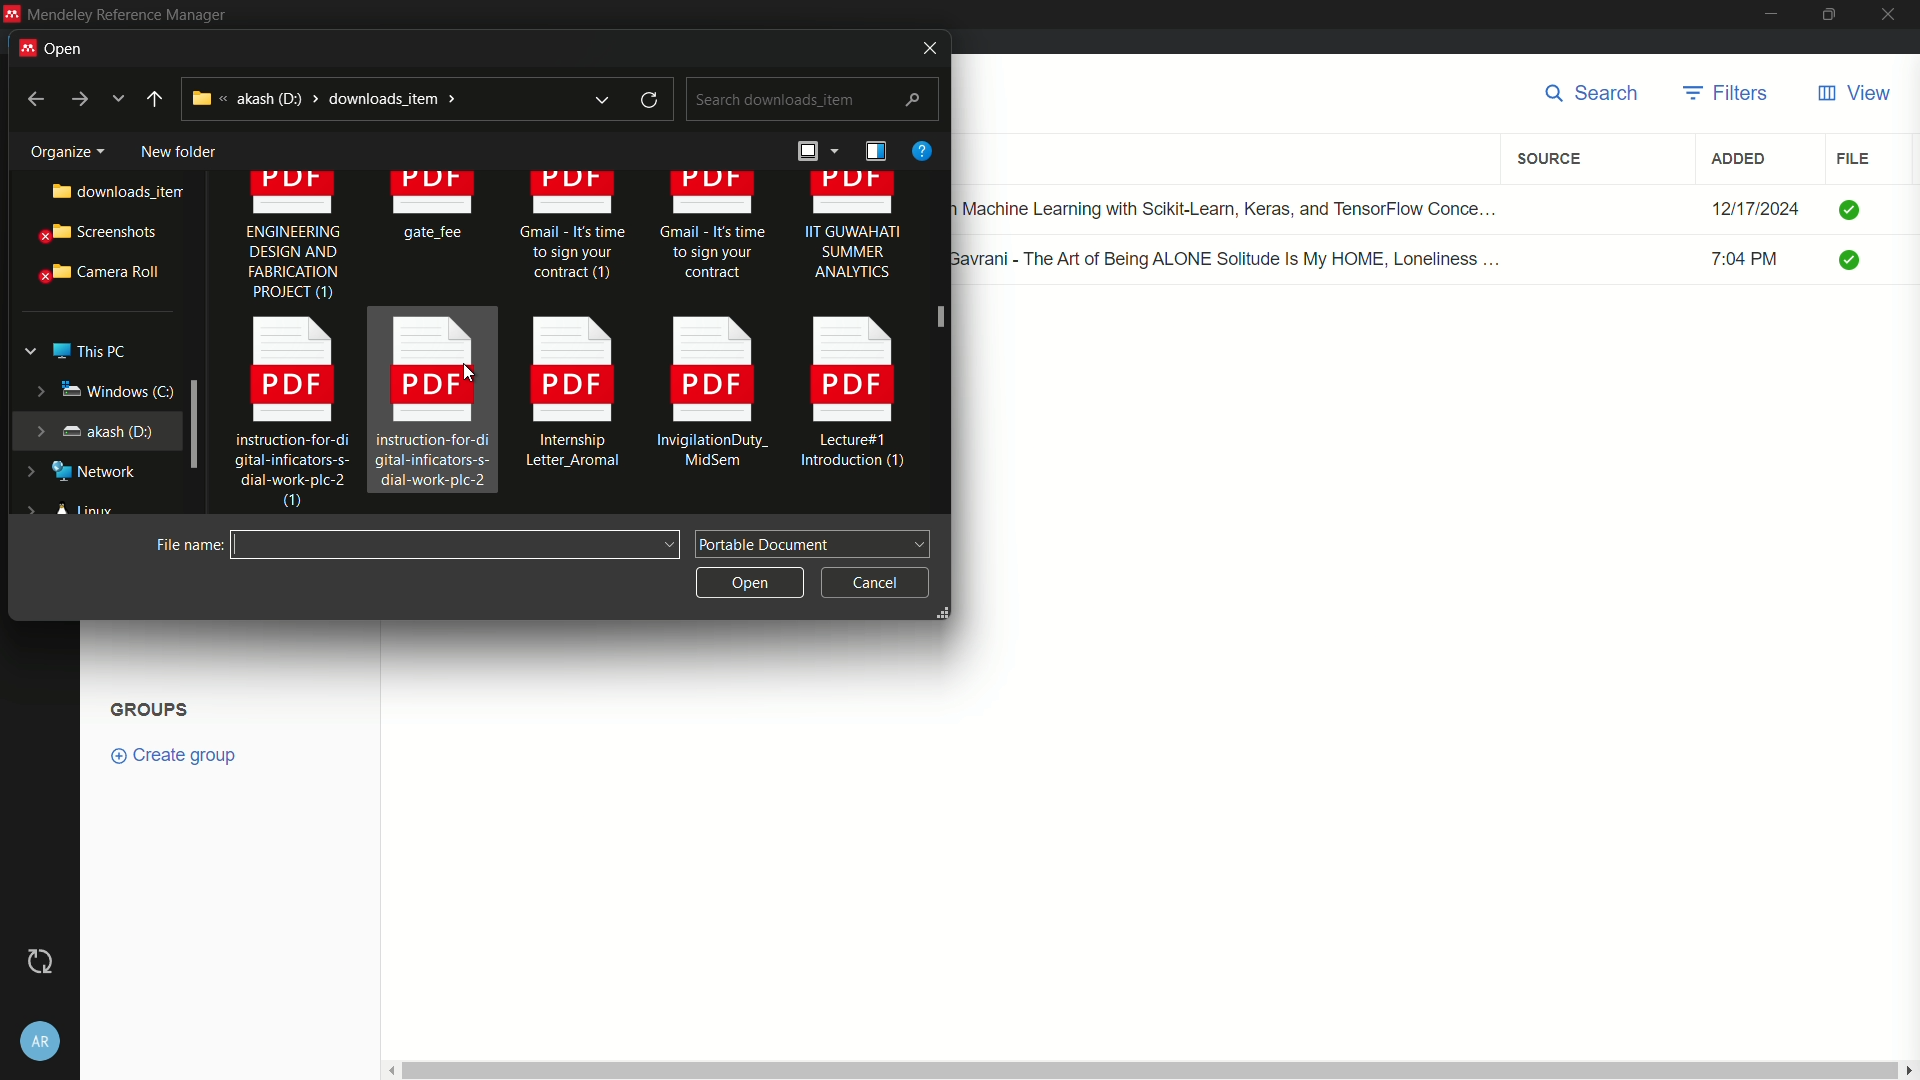 The width and height of the screenshot is (1920, 1080). I want to click on source, so click(1553, 159).